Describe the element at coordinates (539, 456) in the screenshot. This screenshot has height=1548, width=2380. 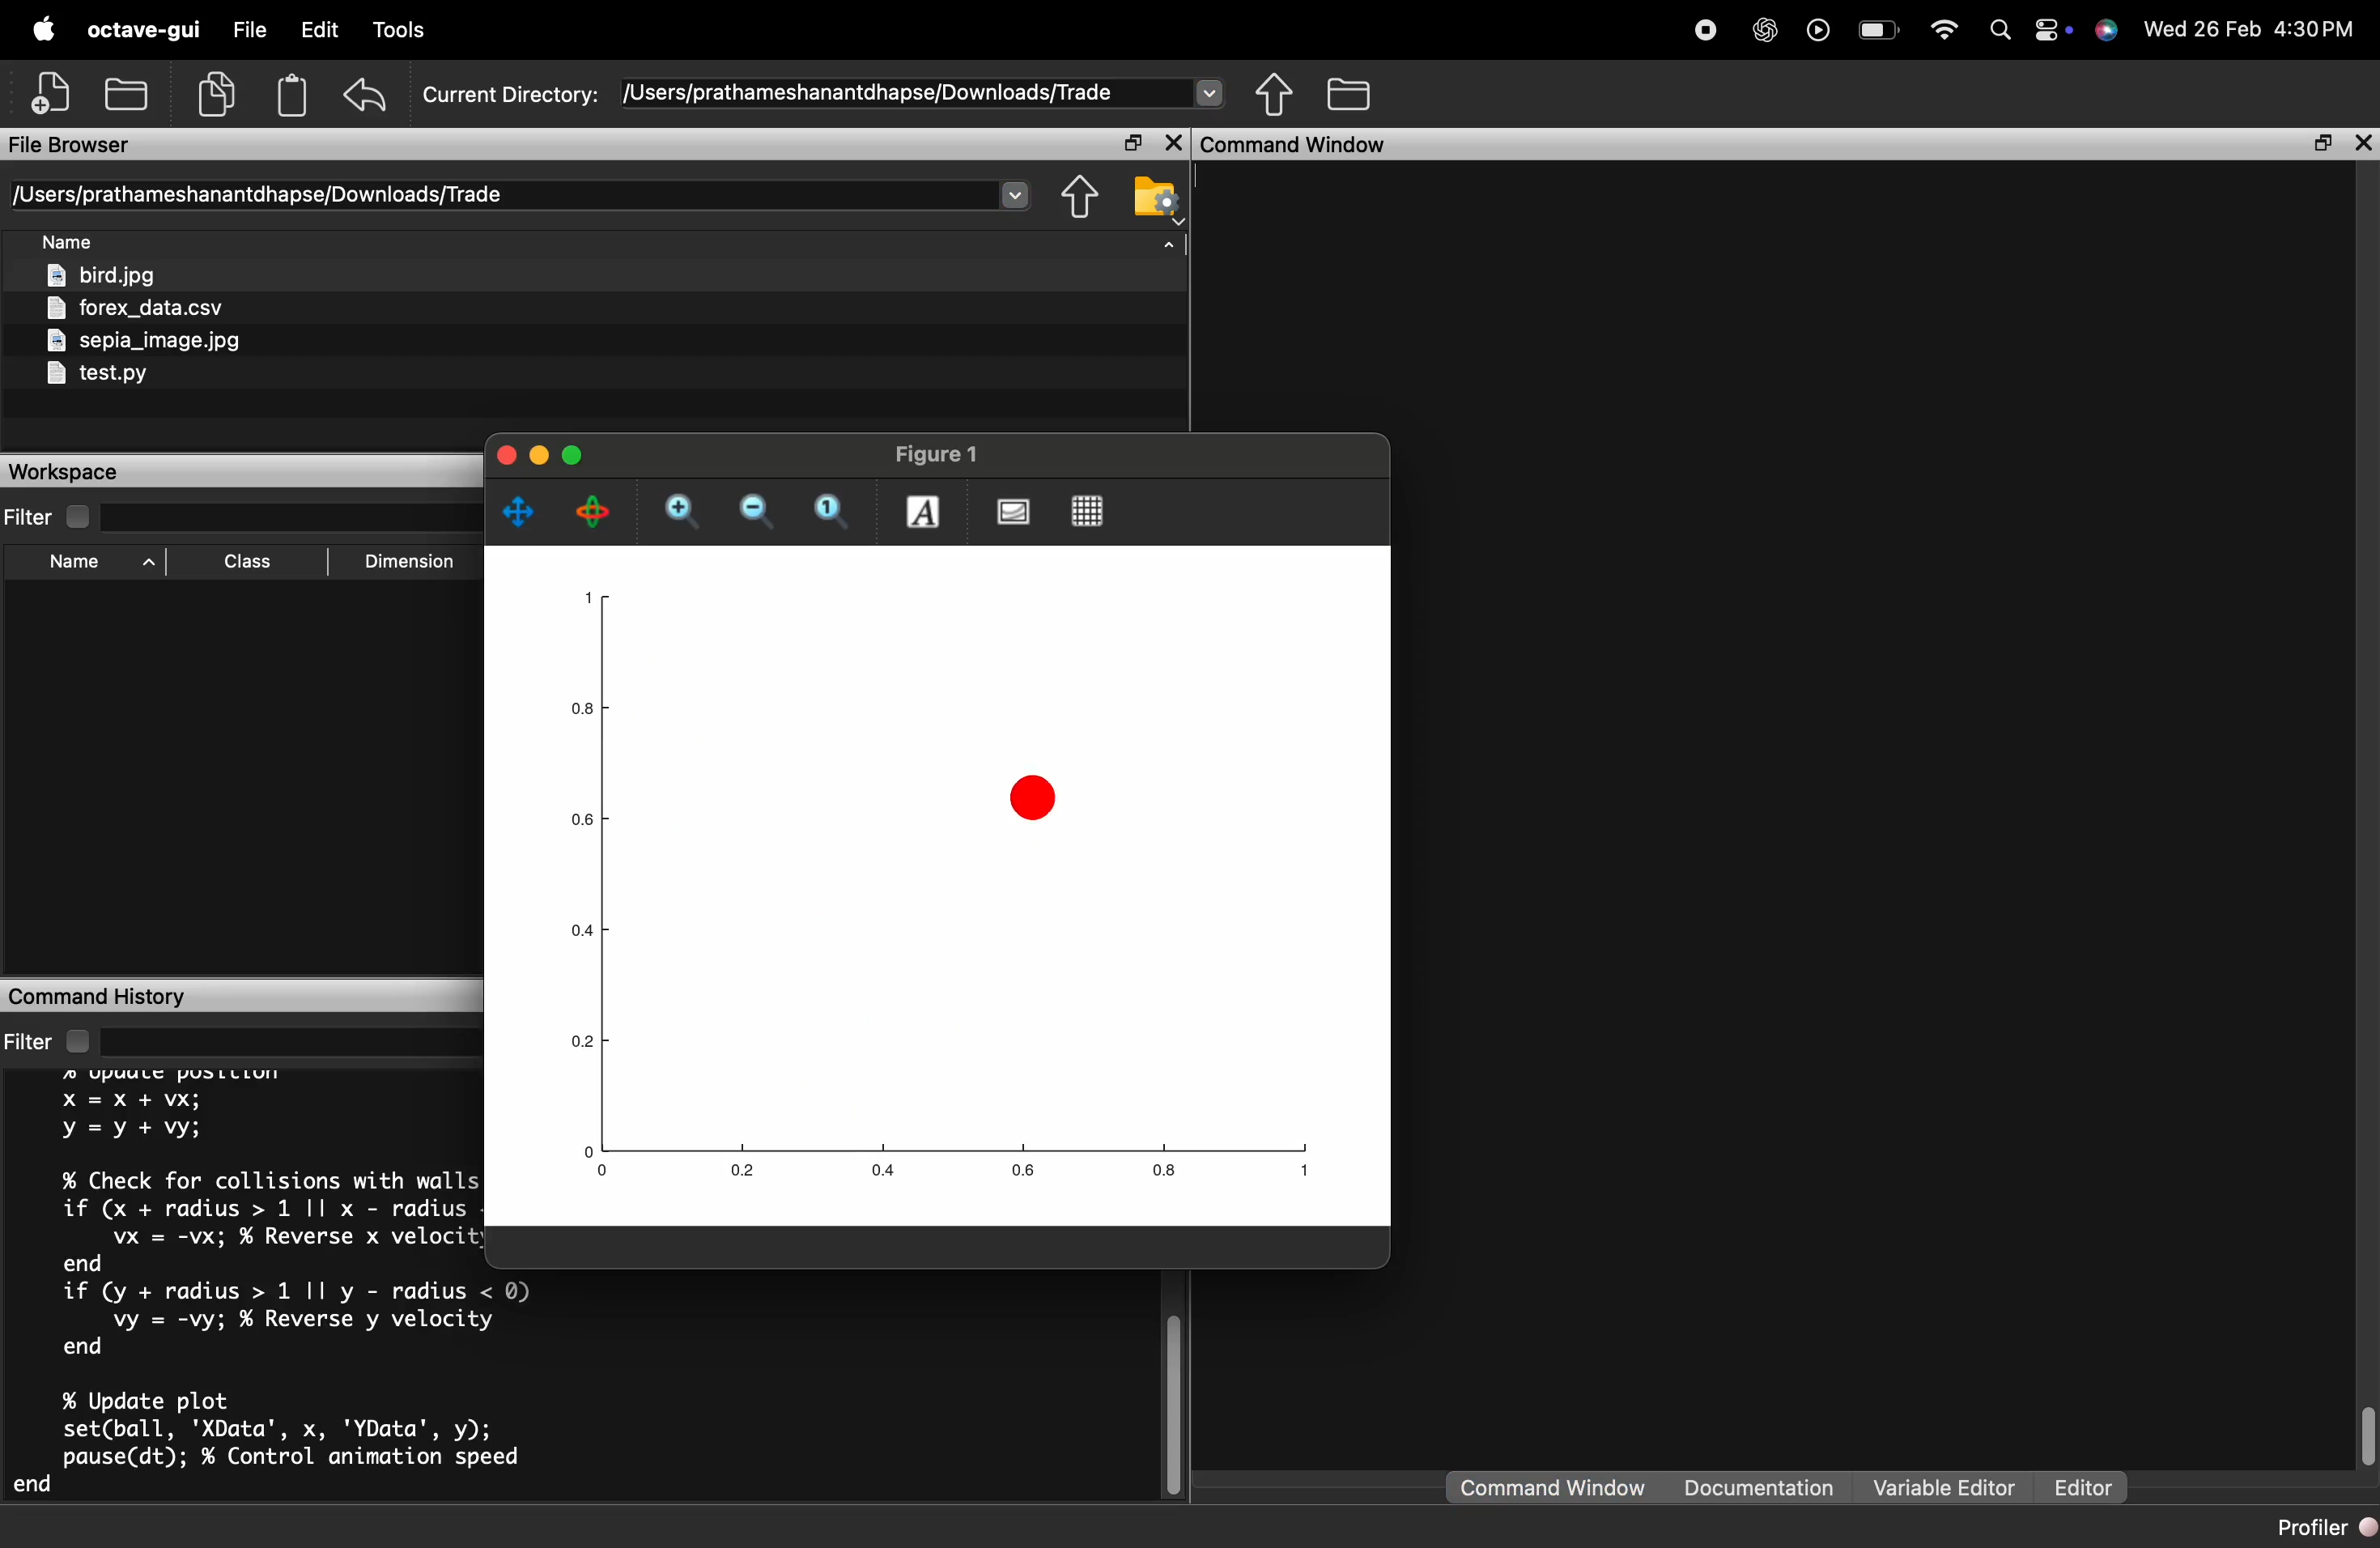
I see `minimise` at that location.